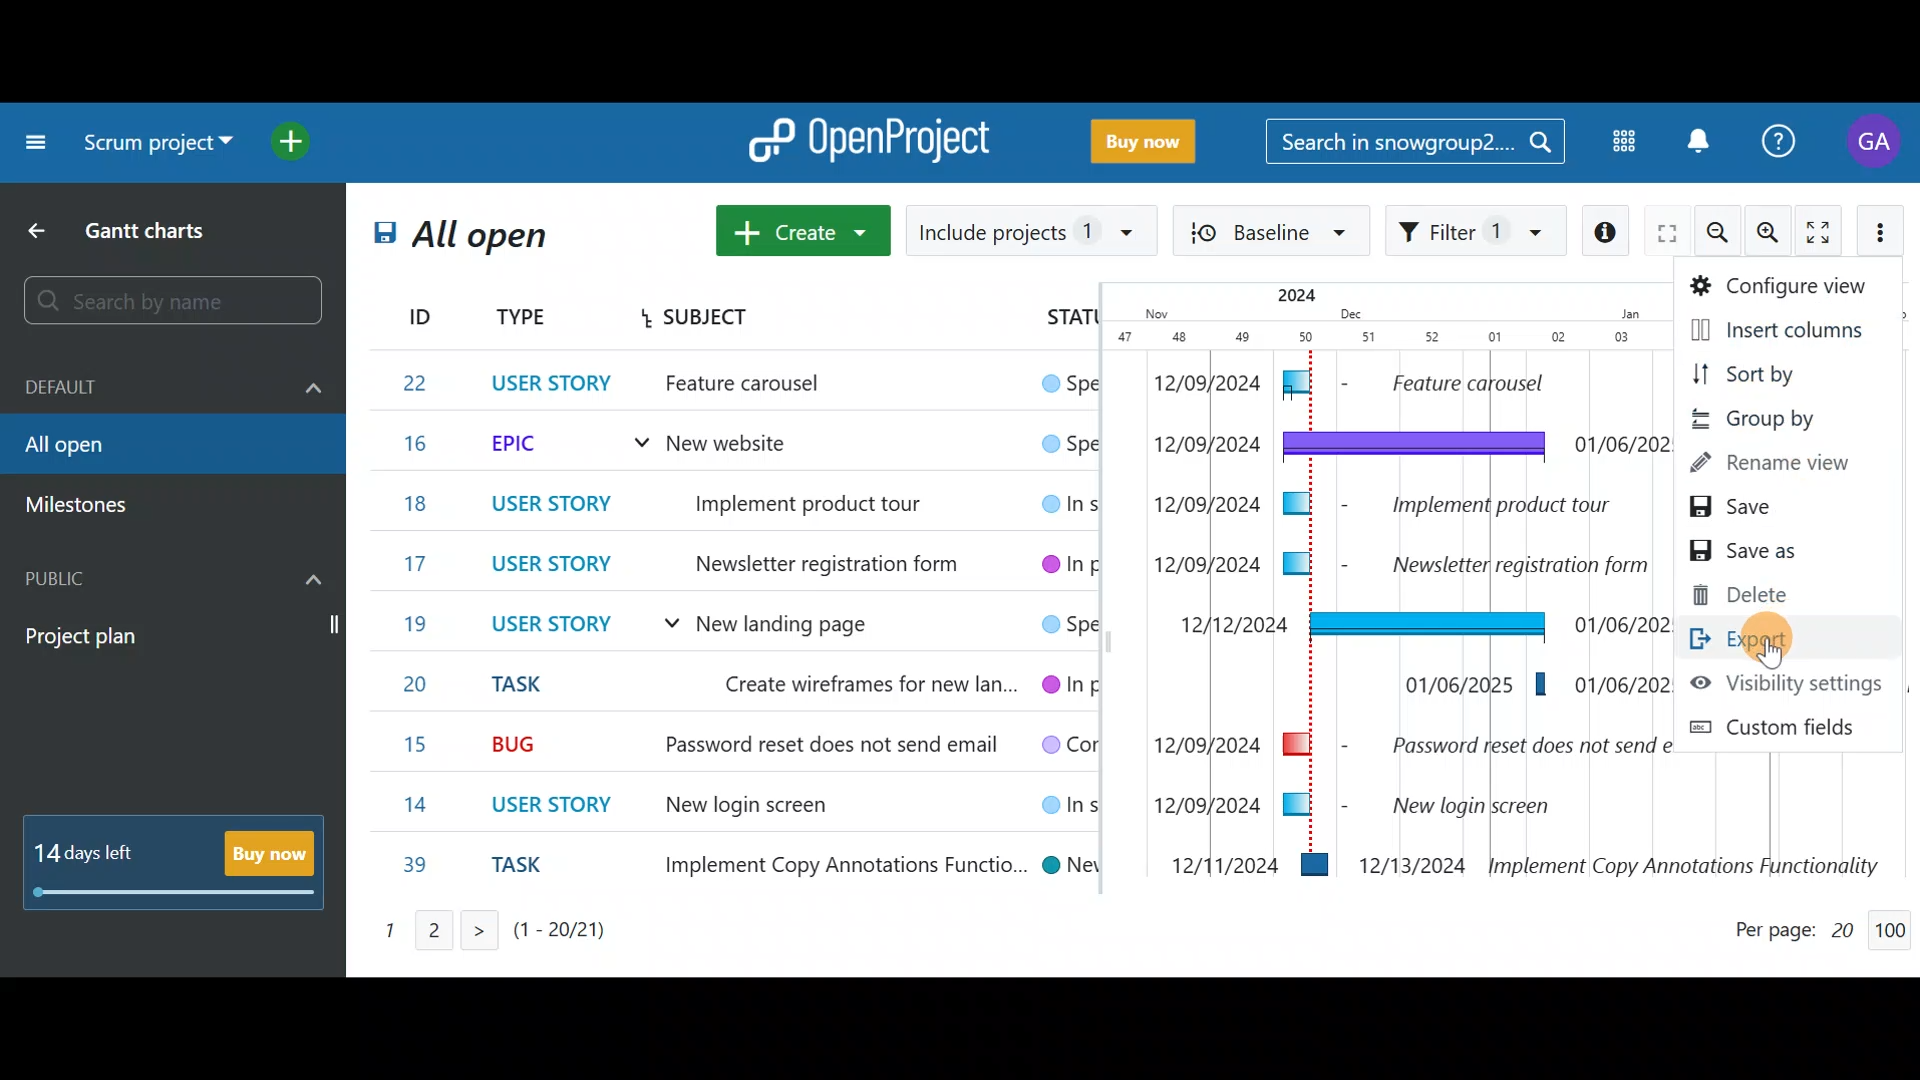  I want to click on 100, so click(1895, 925).